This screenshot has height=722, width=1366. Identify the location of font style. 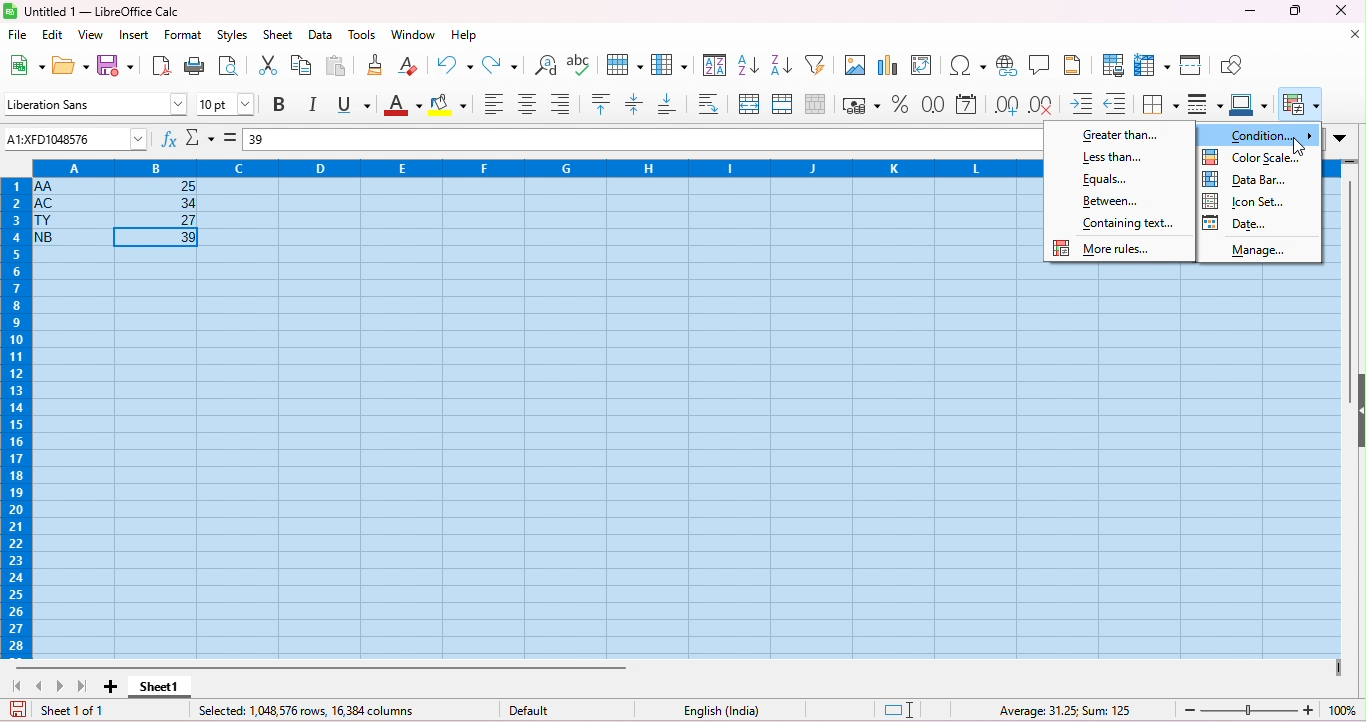
(94, 103).